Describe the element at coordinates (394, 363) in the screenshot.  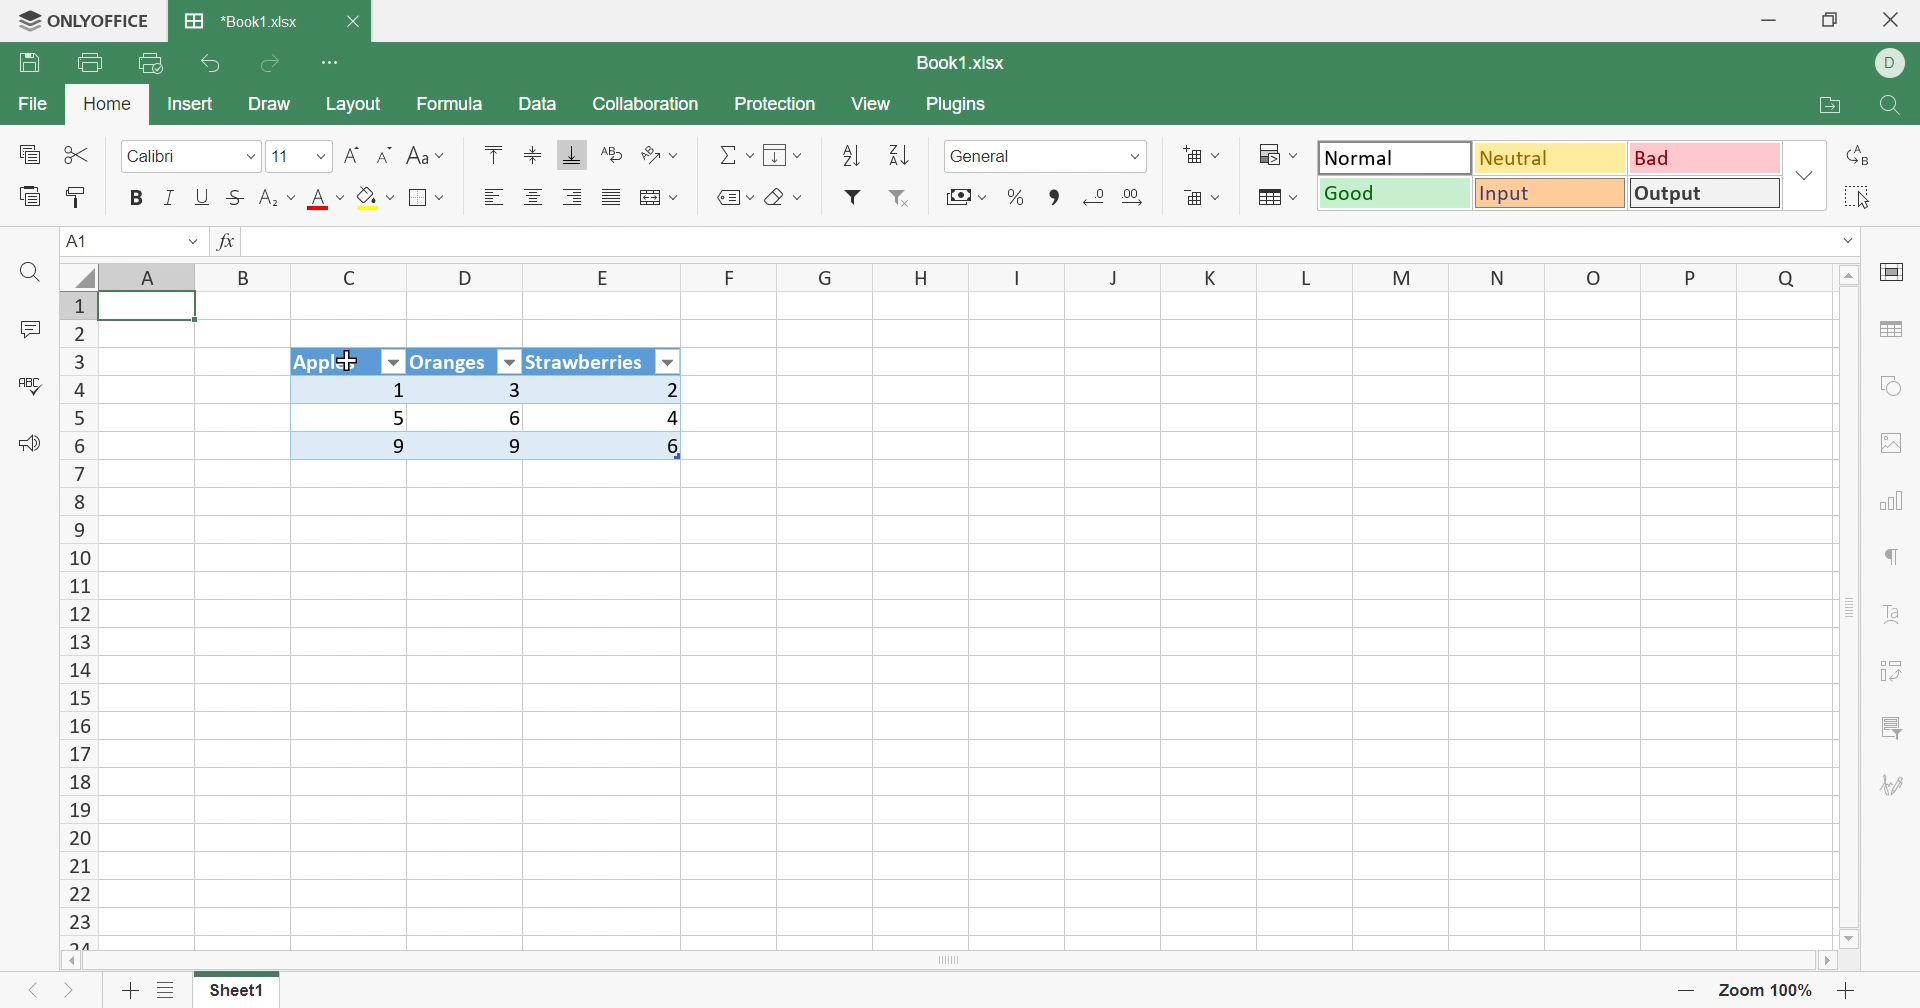
I see `Autofilter` at that location.